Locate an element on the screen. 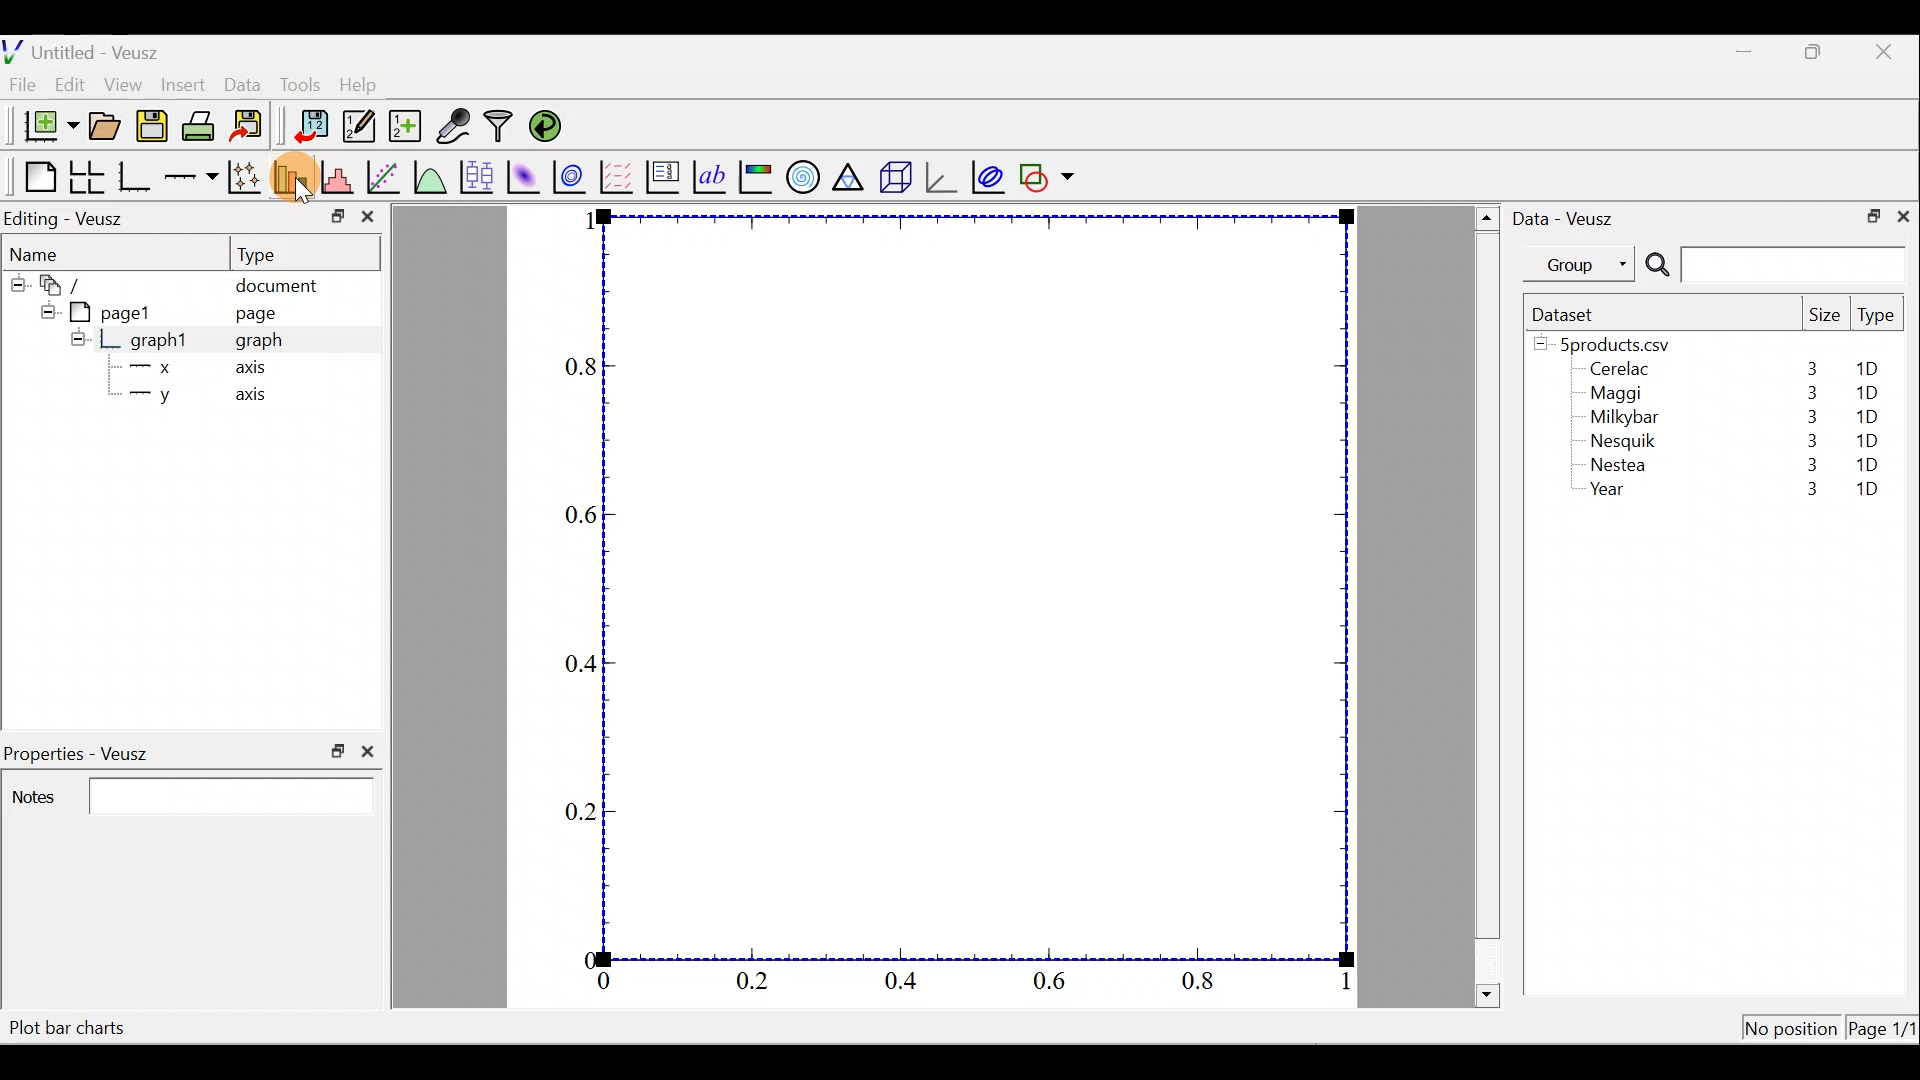 The width and height of the screenshot is (1920, 1080). Plot a function is located at coordinates (431, 176).